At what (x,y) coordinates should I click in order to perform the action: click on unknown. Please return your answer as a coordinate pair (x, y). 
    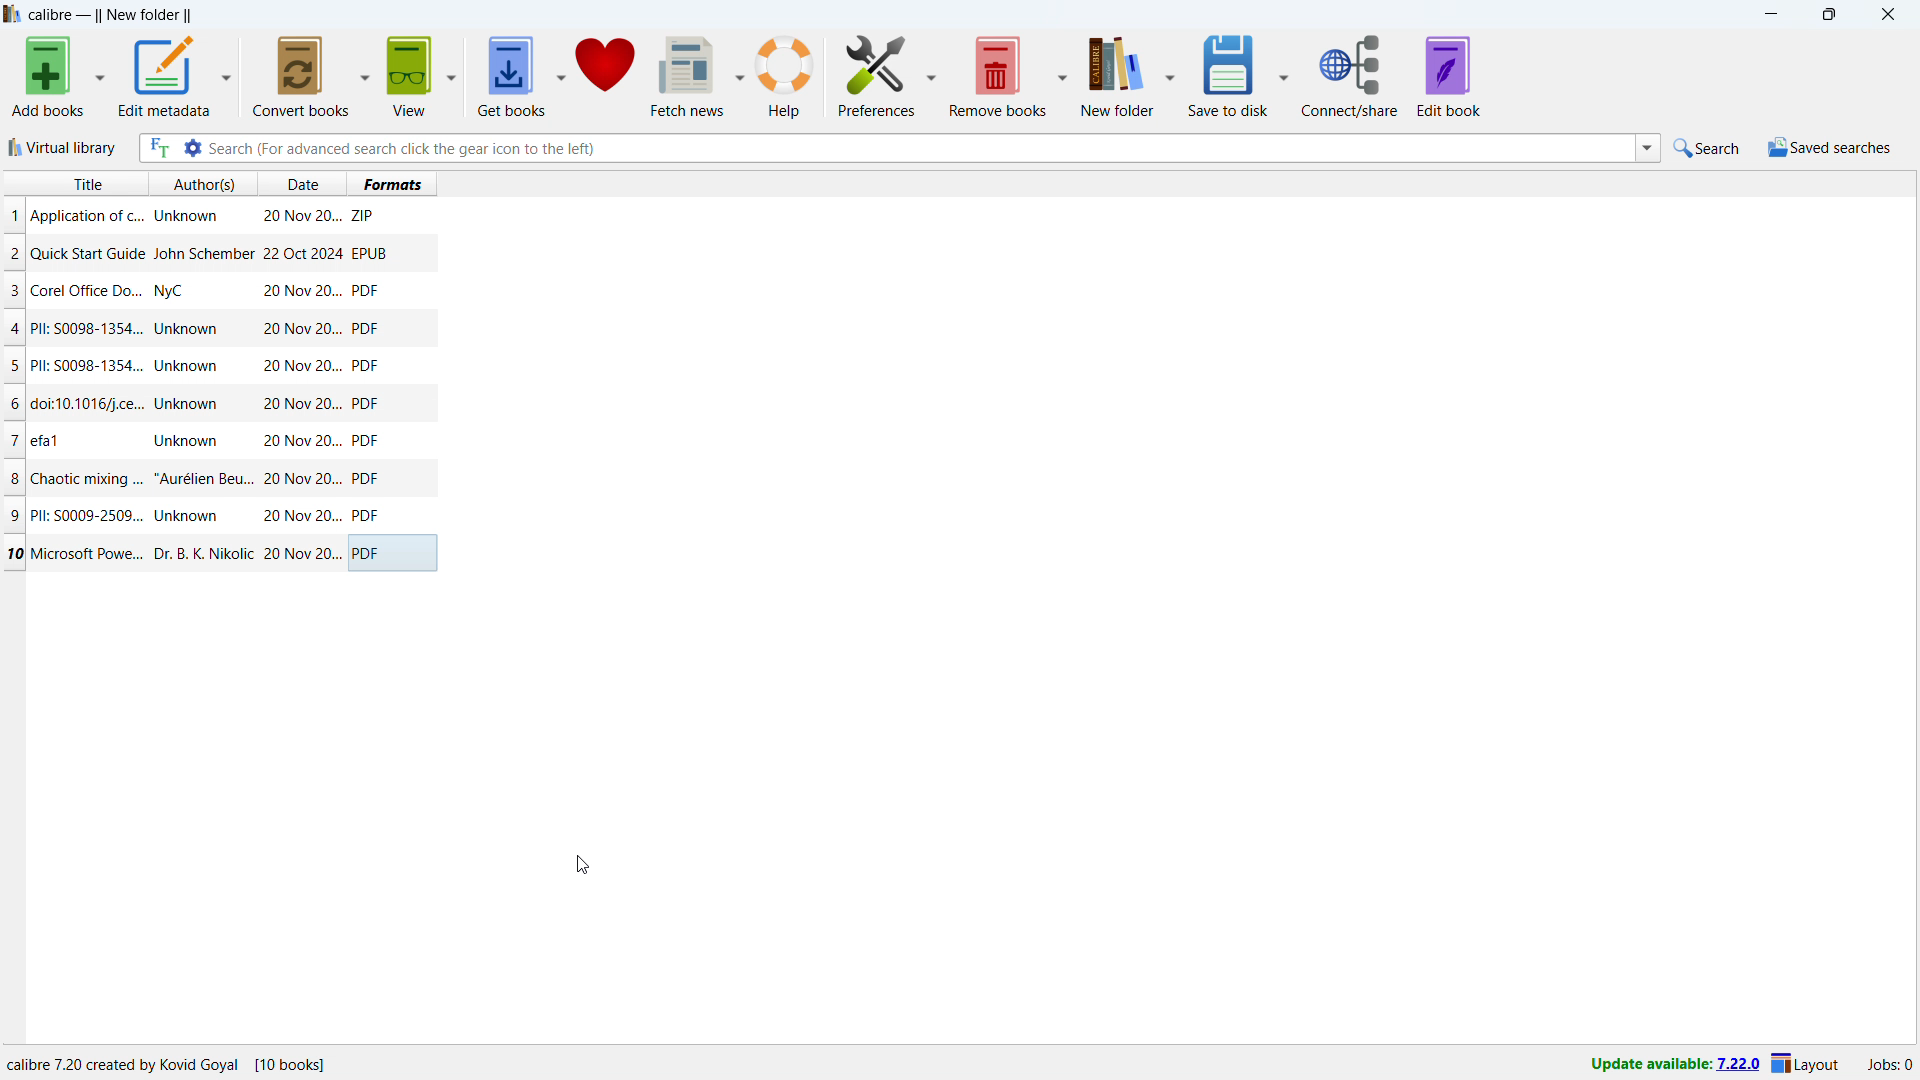
    Looking at the image, I should click on (187, 216).